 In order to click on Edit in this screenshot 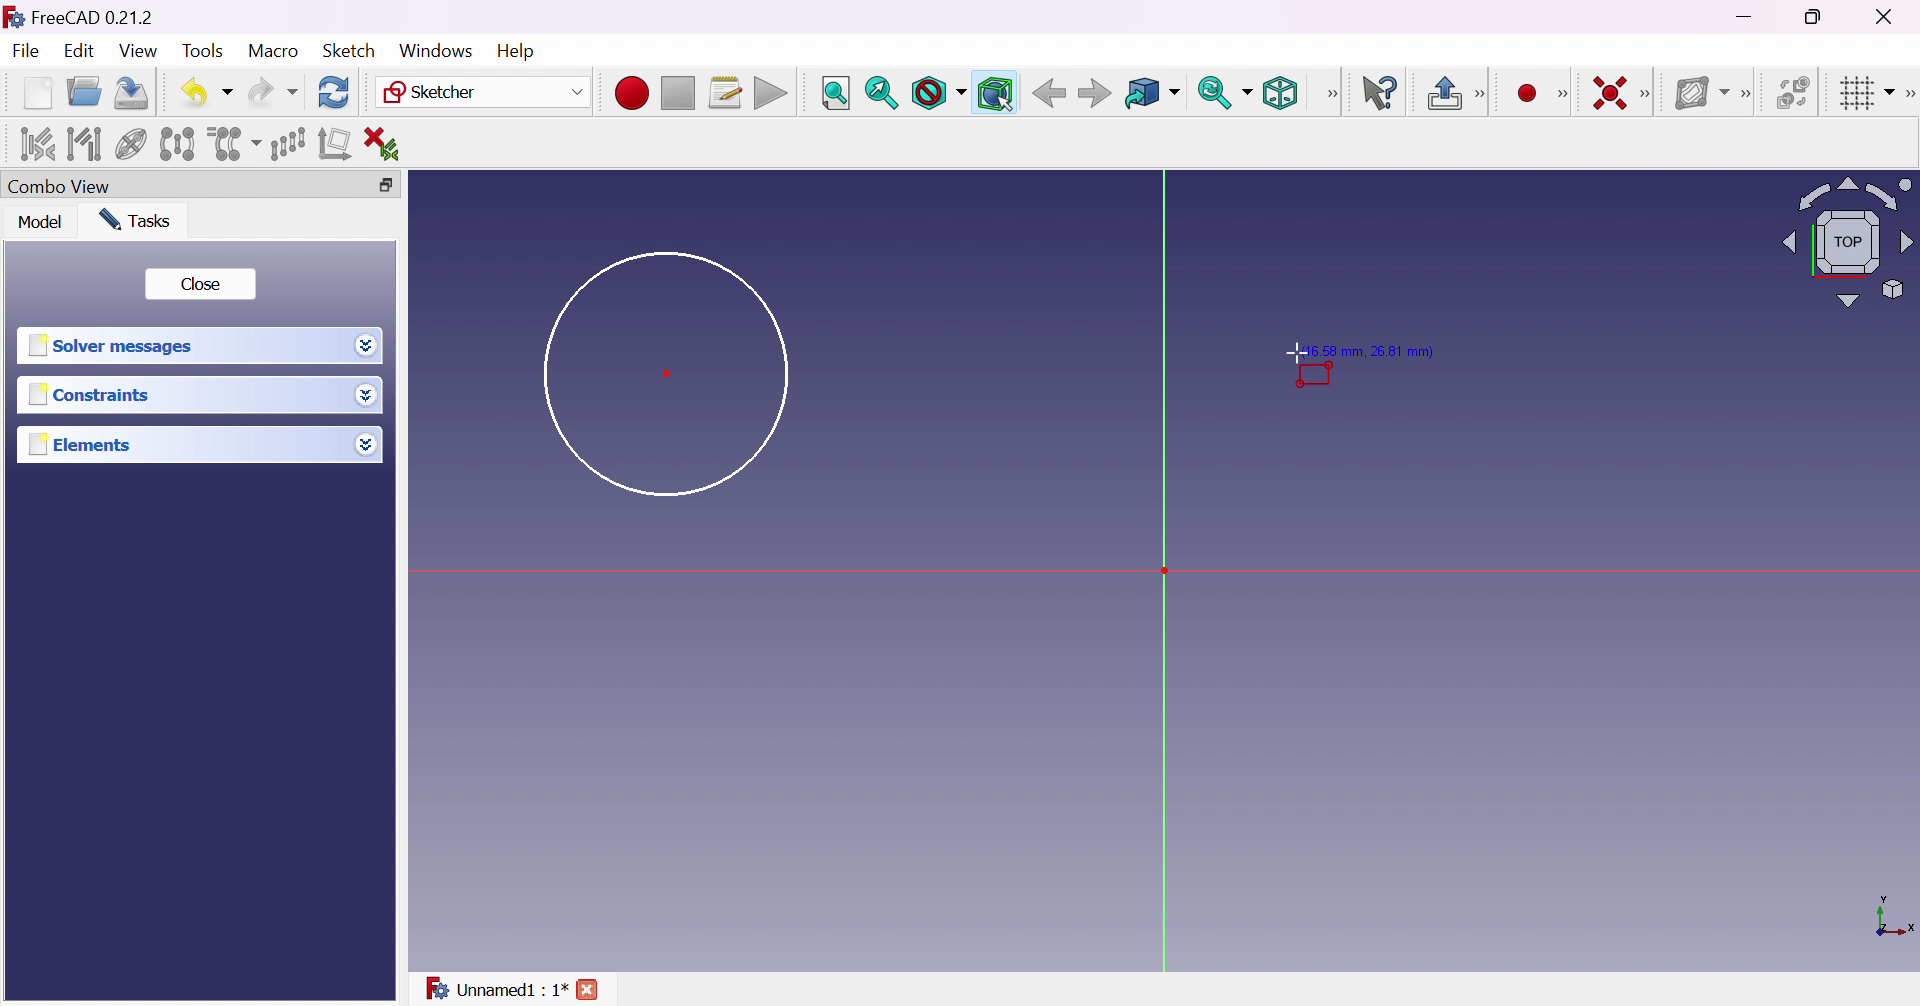, I will do `click(81, 53)`.